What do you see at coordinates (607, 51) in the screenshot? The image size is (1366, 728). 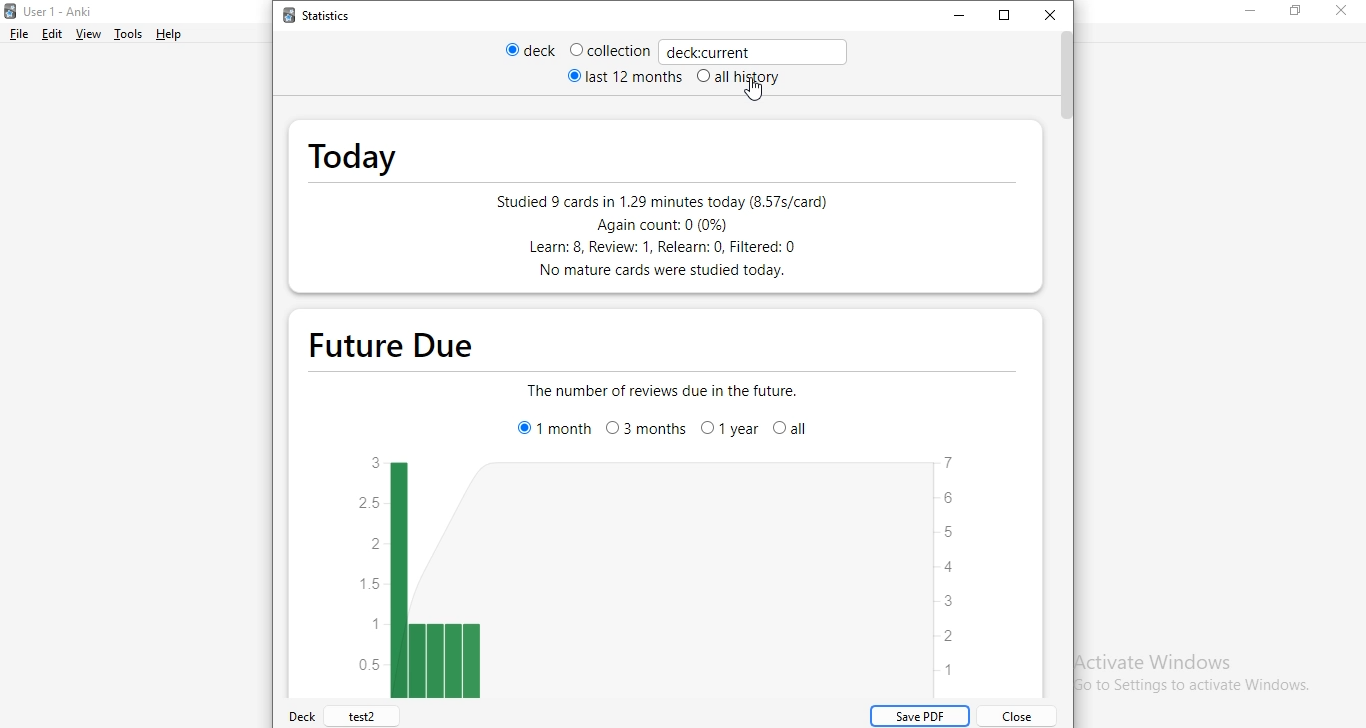 I see `collection` at bounding box center [607, 51].